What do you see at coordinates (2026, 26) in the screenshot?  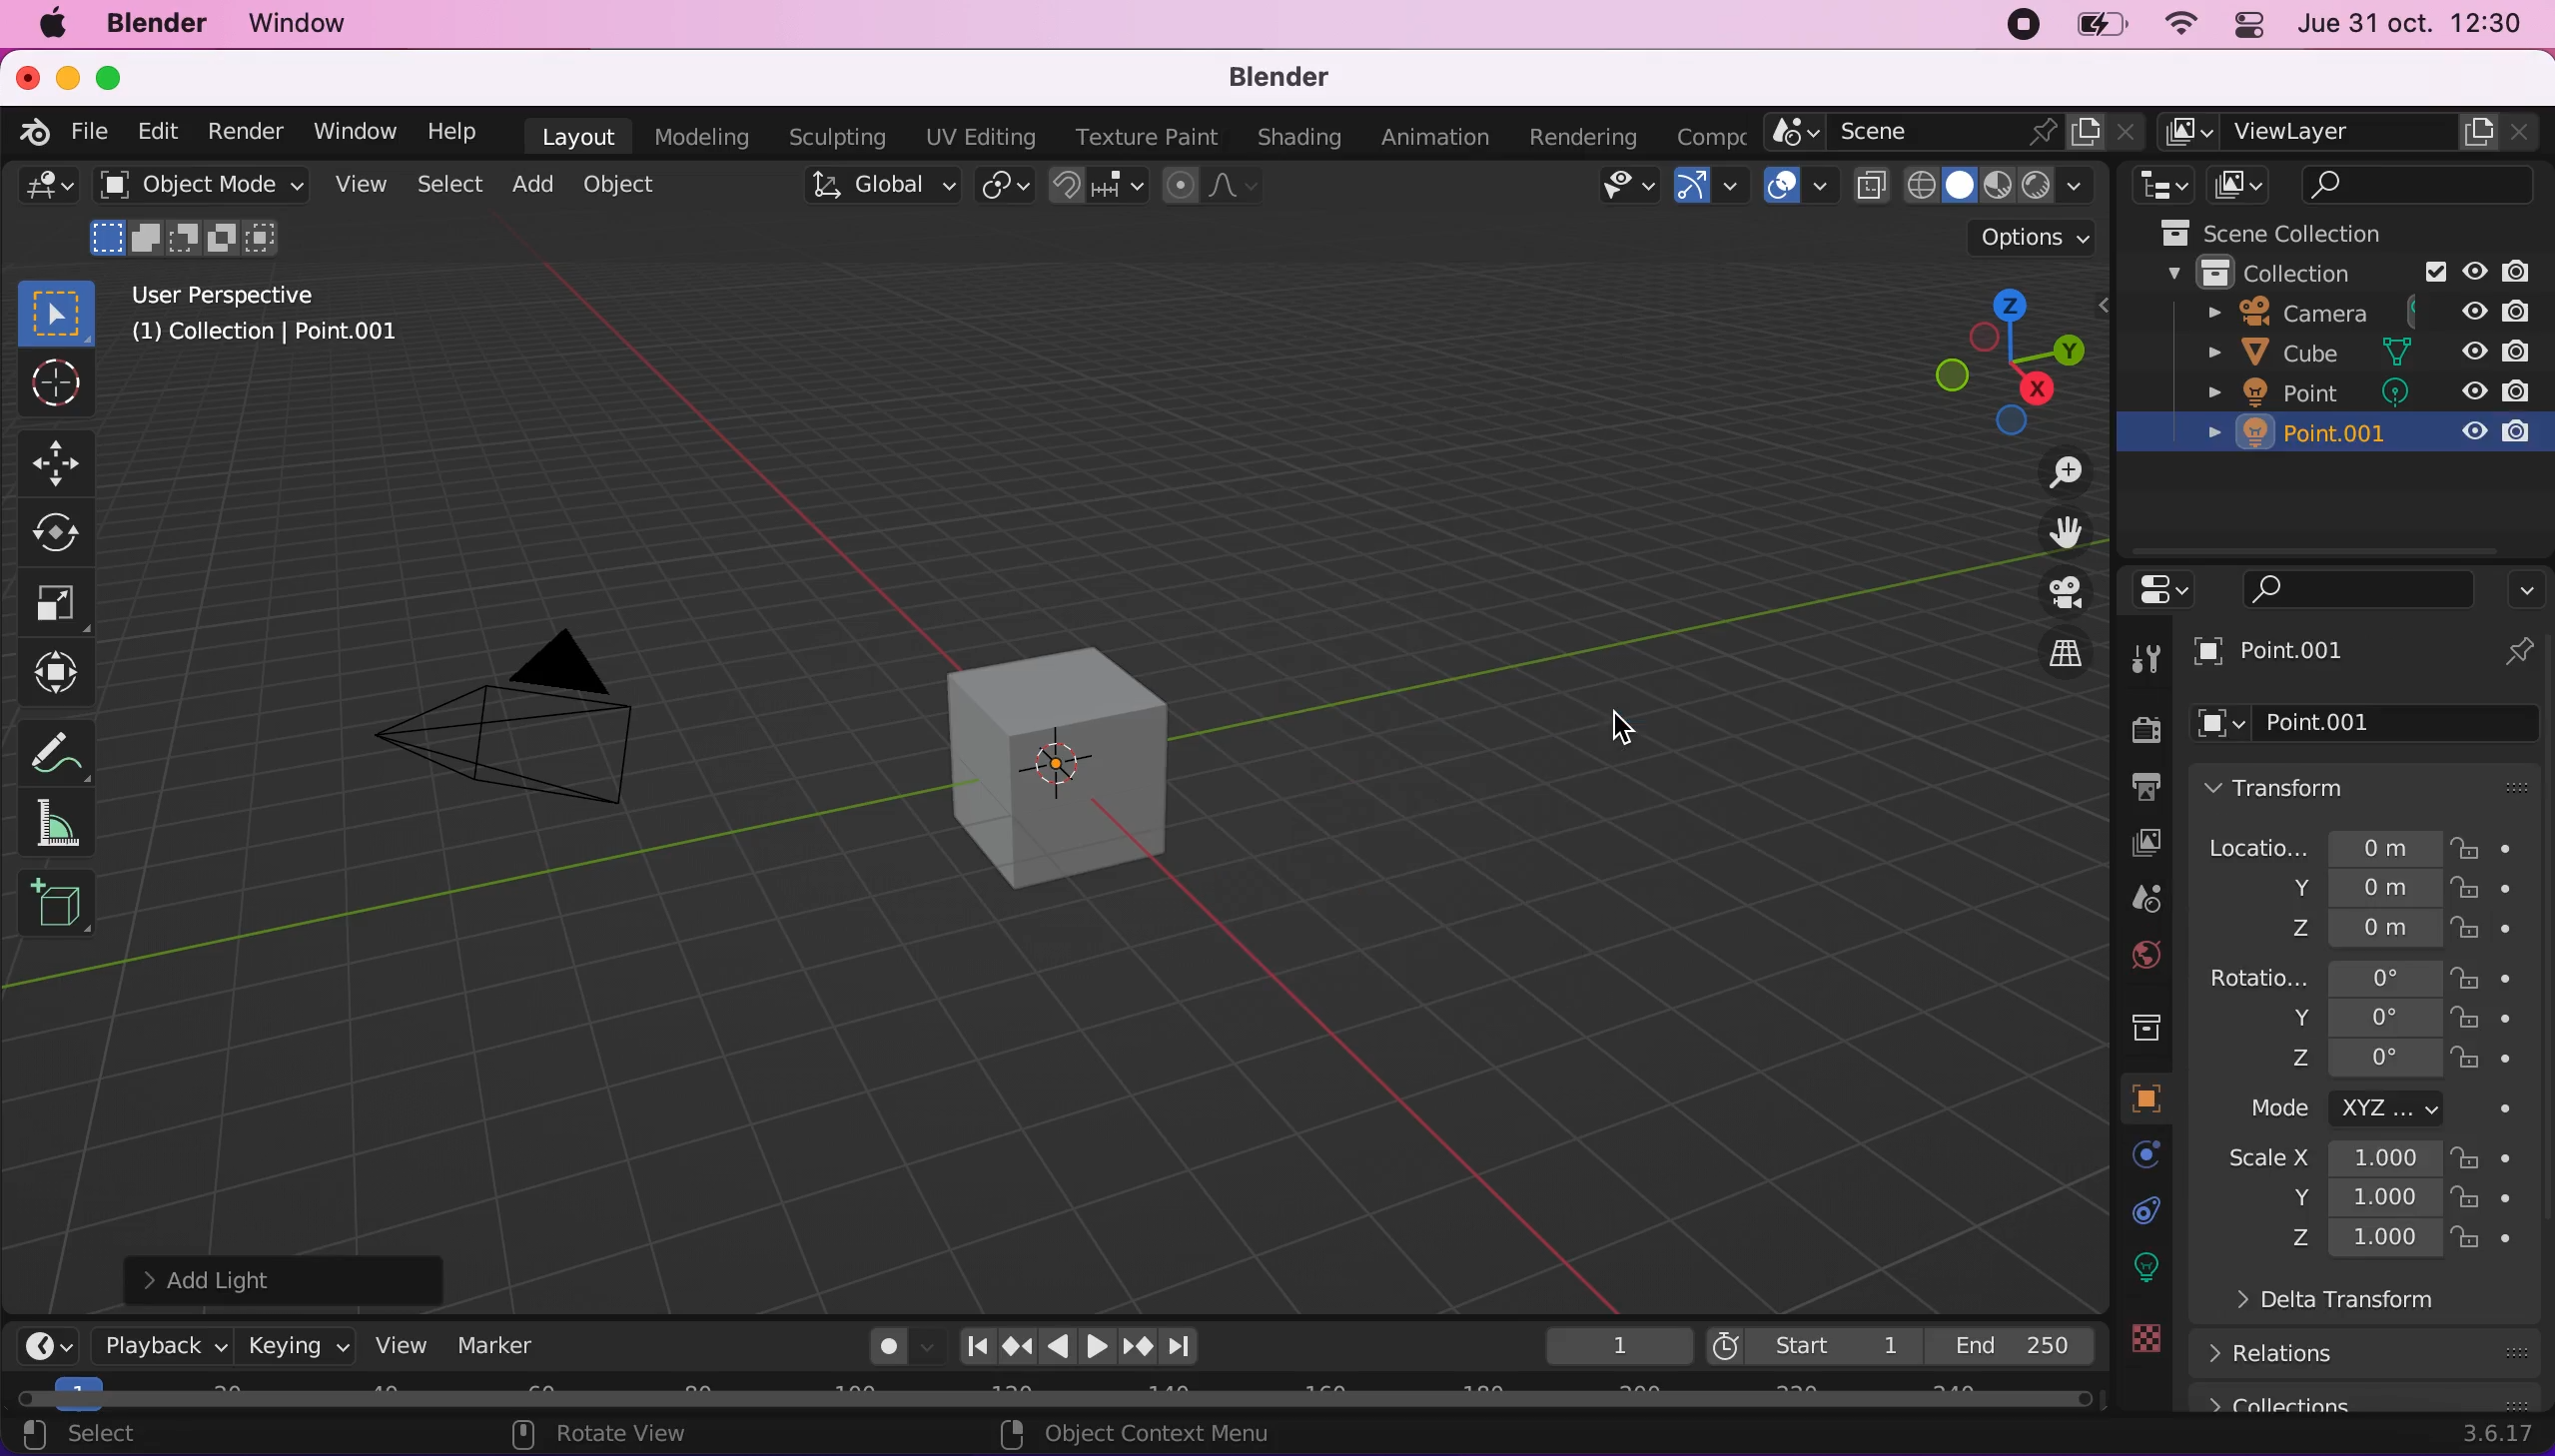 I see `recording stopped` at bounding box center [2026, 26].